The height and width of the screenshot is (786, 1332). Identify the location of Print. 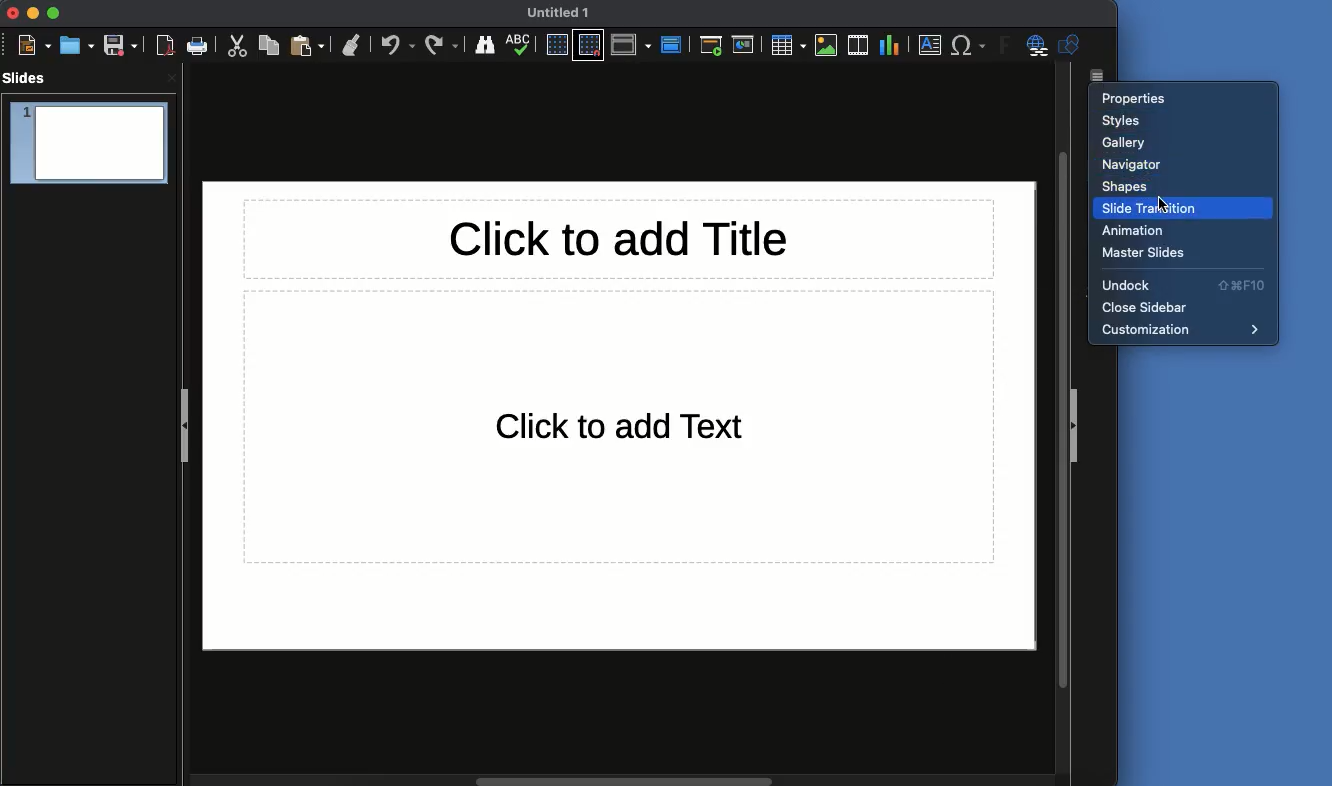
(197, 46).